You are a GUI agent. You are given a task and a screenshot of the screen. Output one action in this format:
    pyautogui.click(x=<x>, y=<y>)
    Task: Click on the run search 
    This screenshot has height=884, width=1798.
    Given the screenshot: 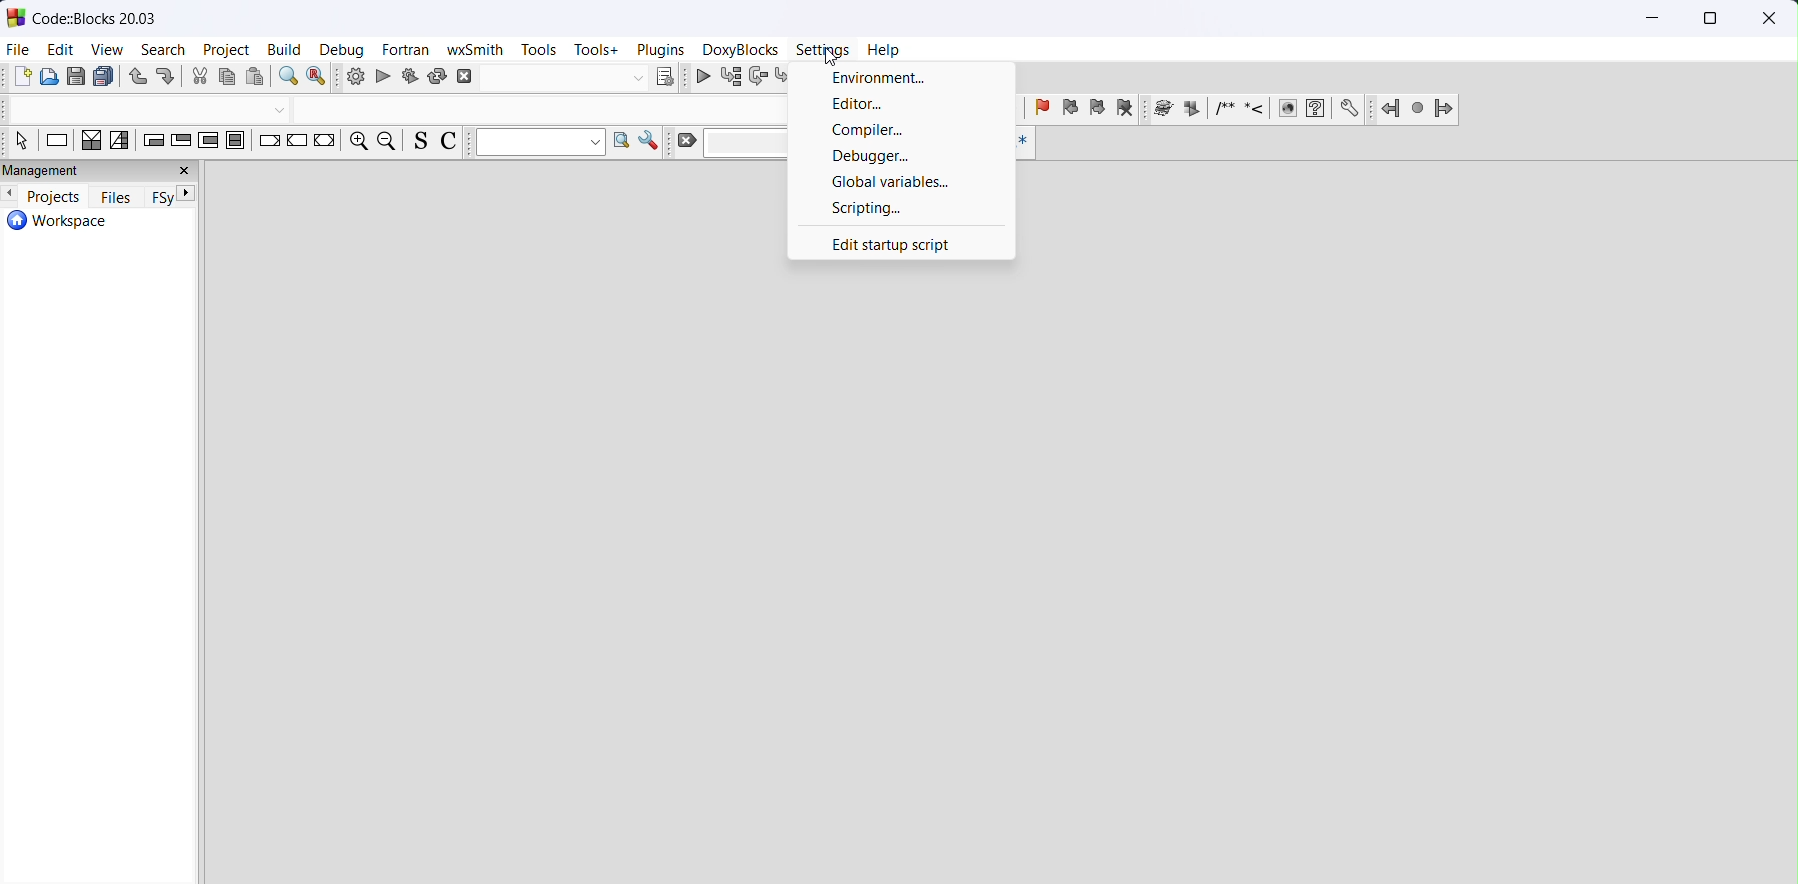 What is the action you would take?
    pyautogui.click(x=623, y=143)
    